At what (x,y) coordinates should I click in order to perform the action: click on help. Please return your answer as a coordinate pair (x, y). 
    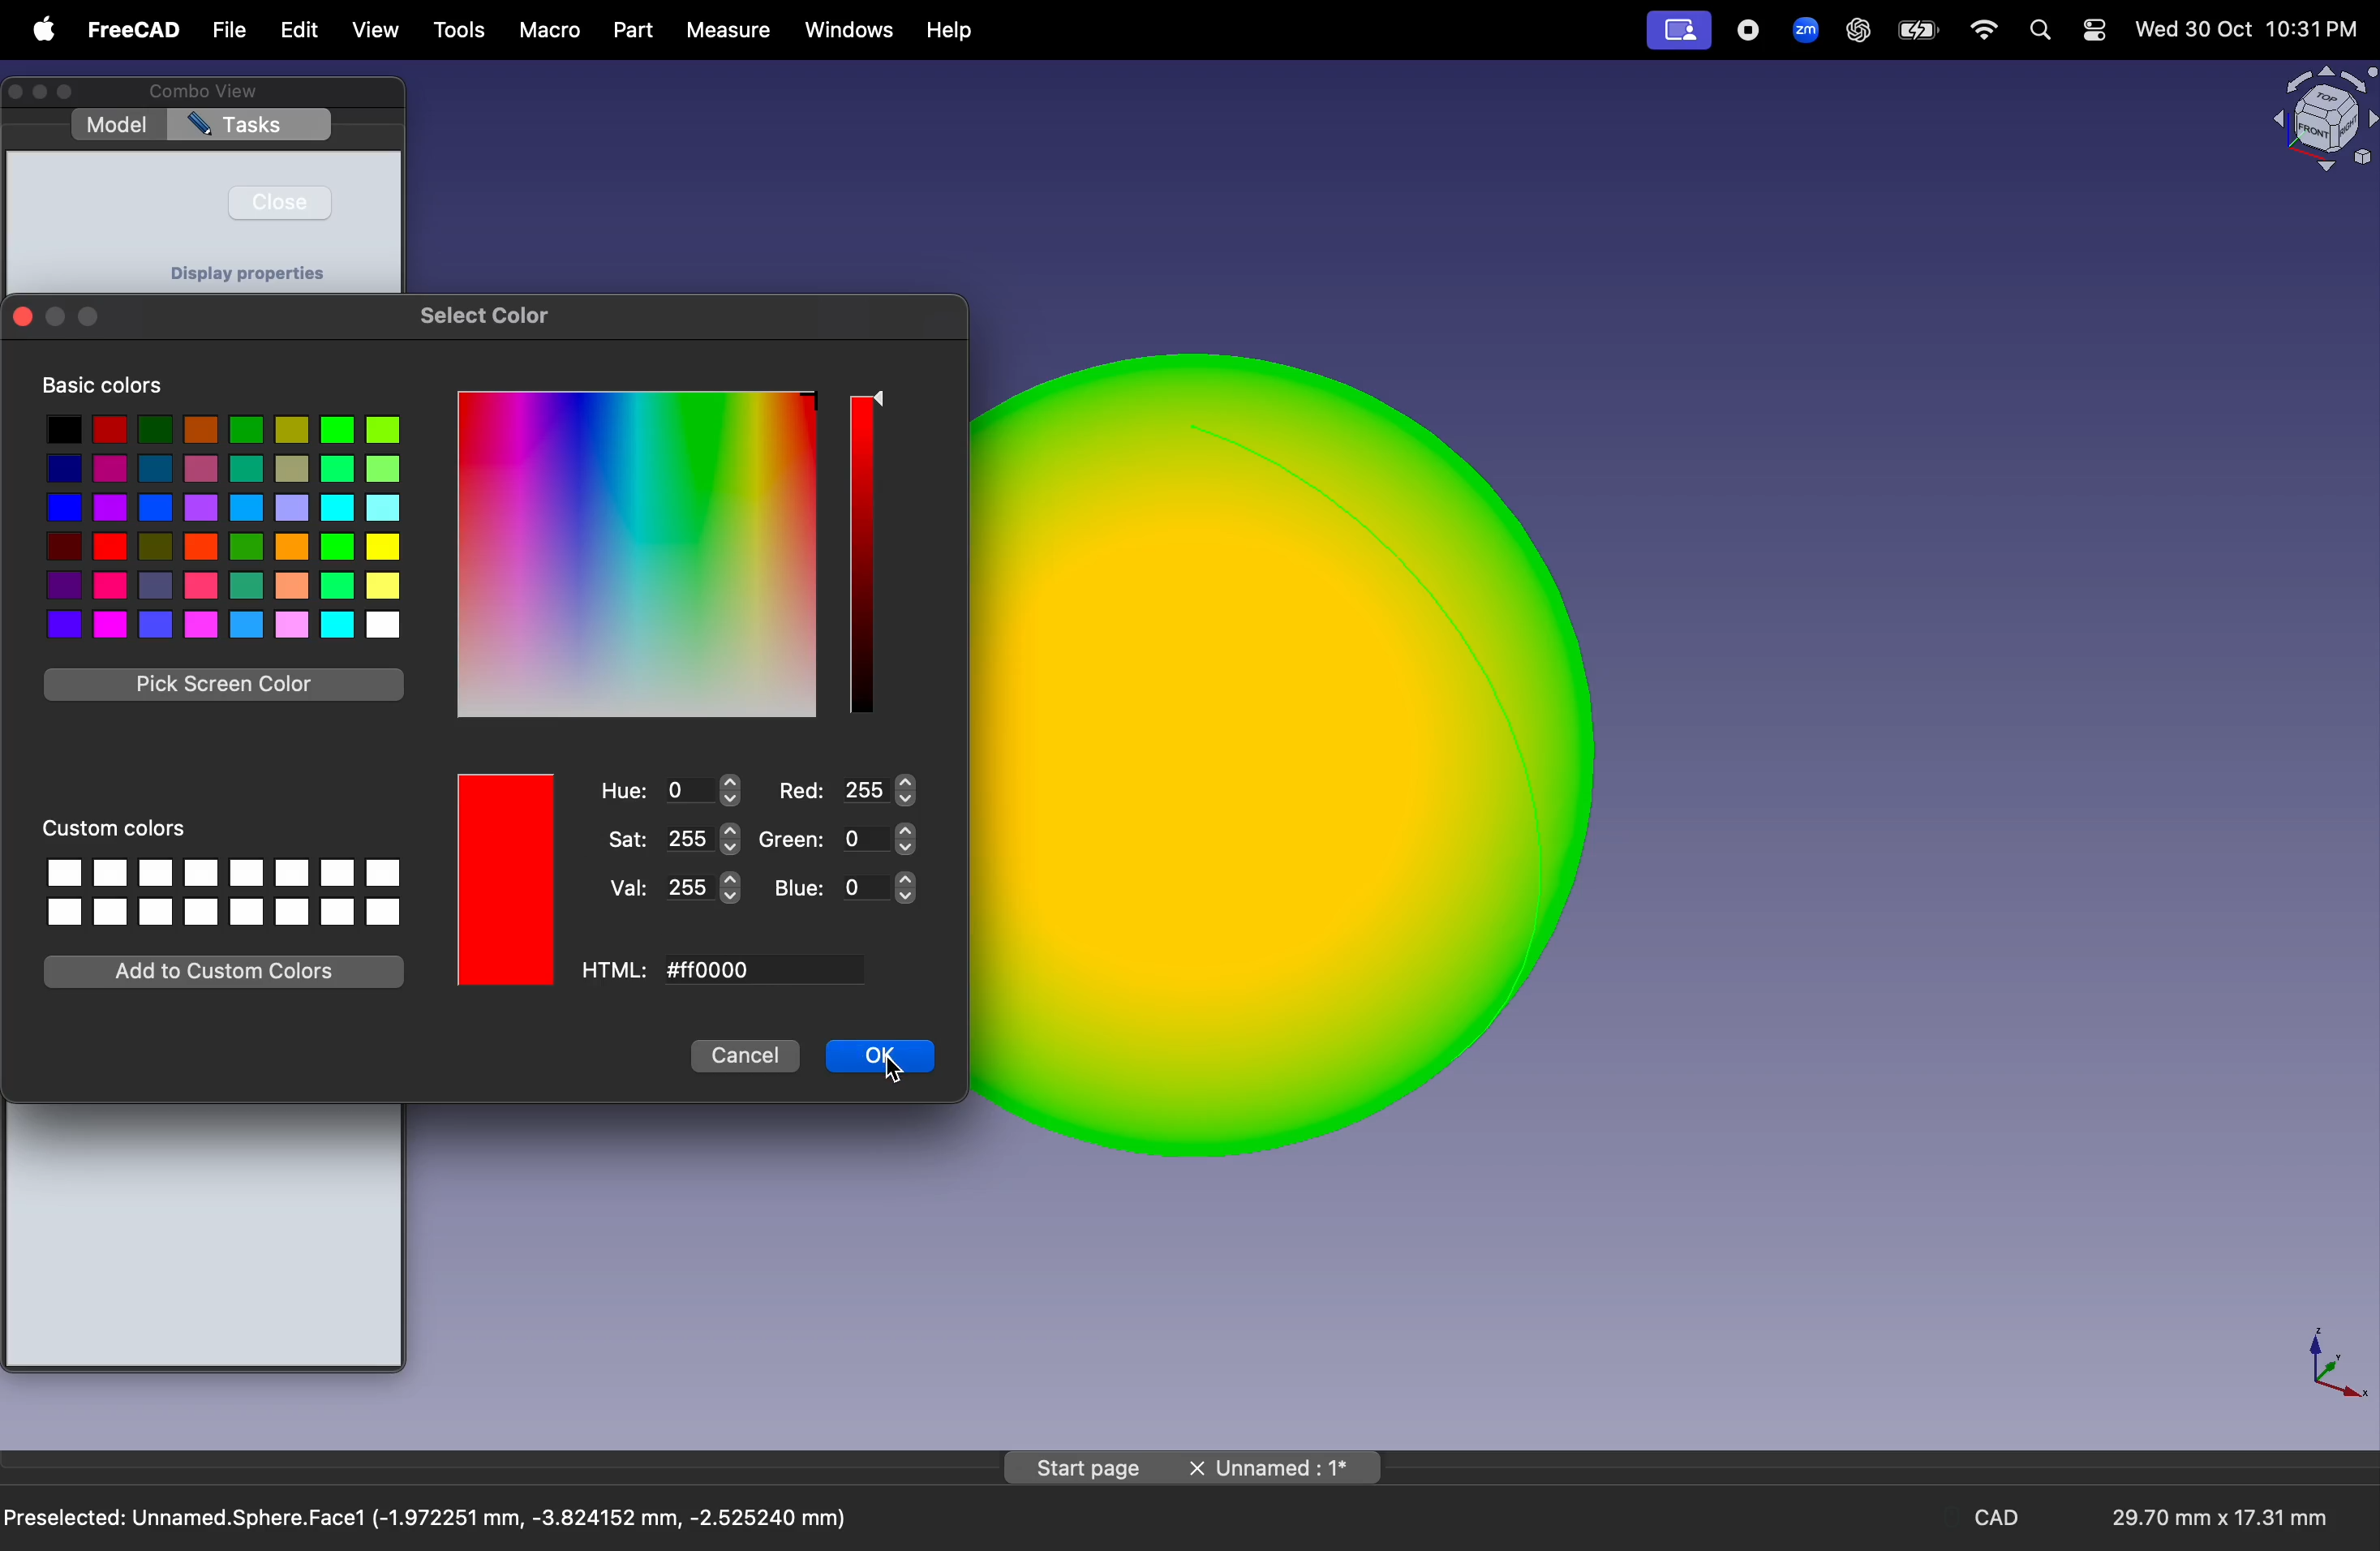
    Looking at the image, I should click on (953, 32).